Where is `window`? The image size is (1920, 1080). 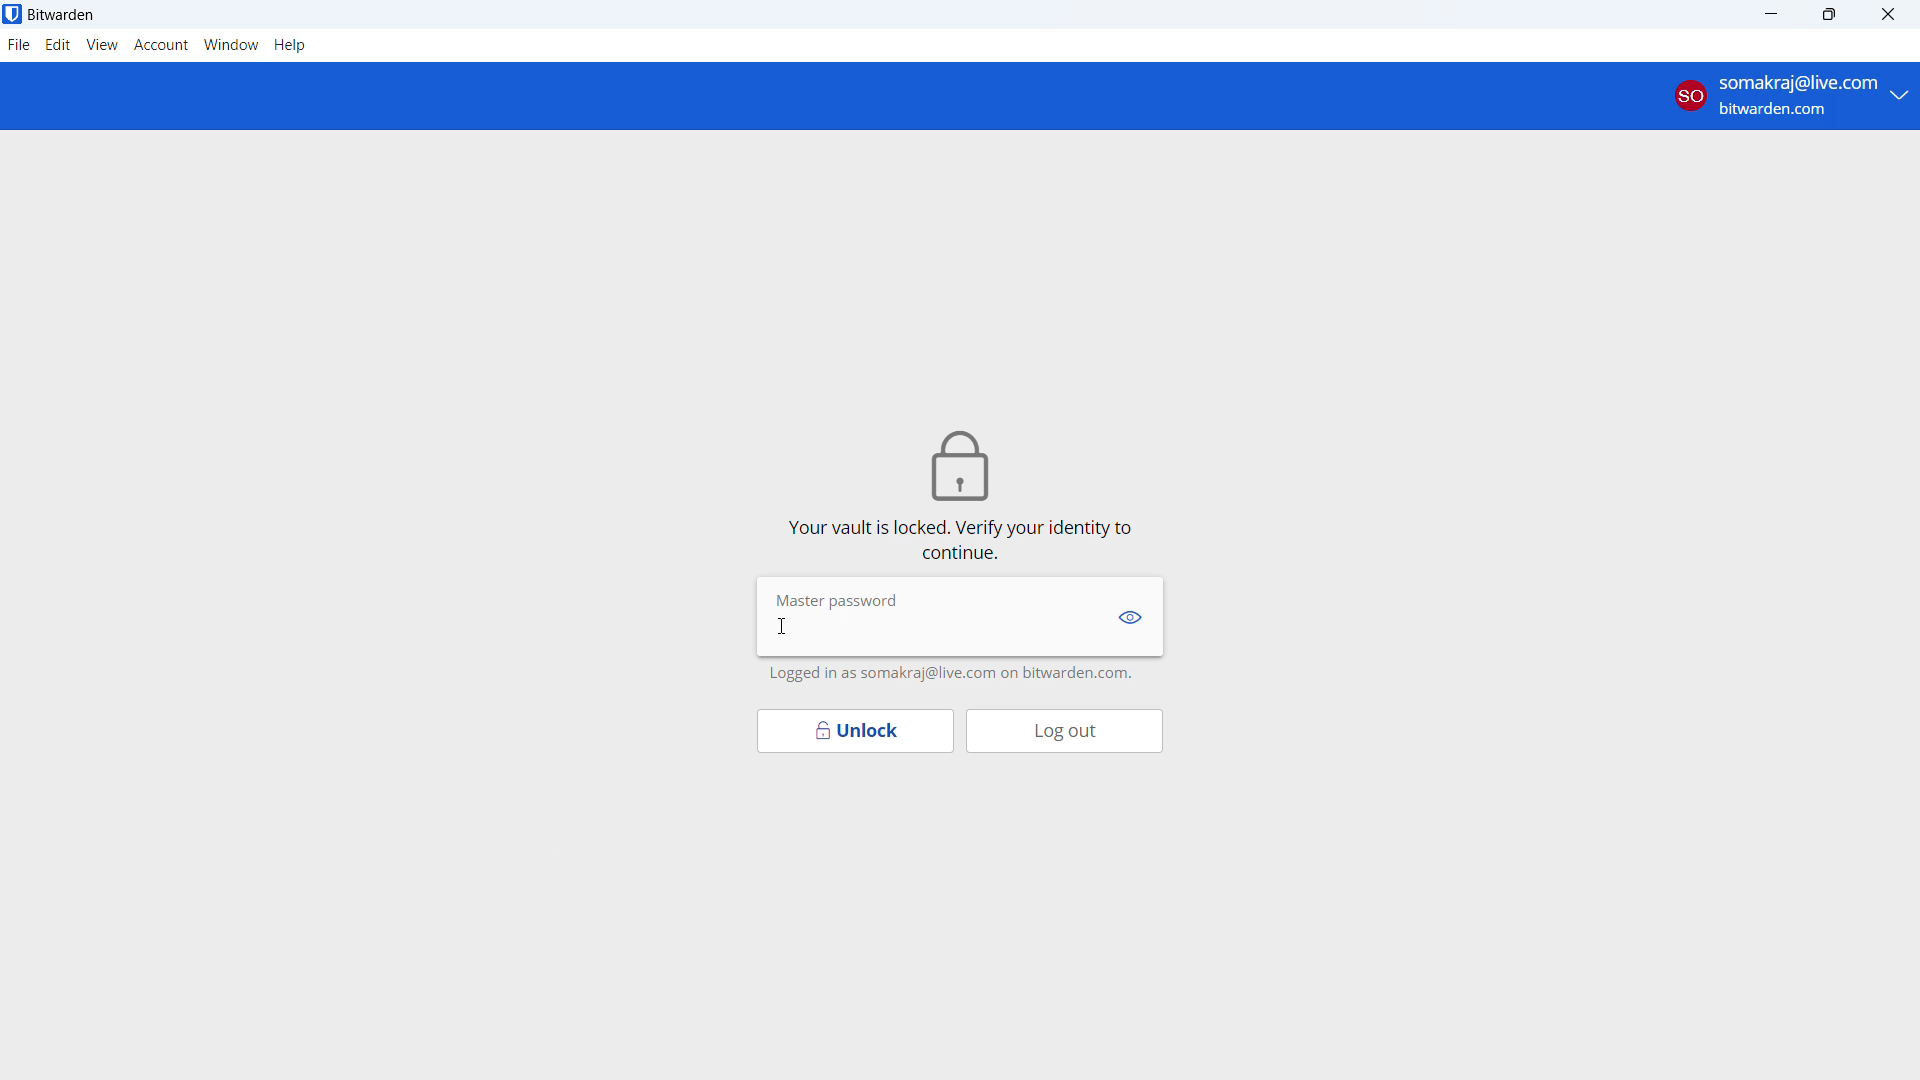 window is located at coordinates (231, 45).